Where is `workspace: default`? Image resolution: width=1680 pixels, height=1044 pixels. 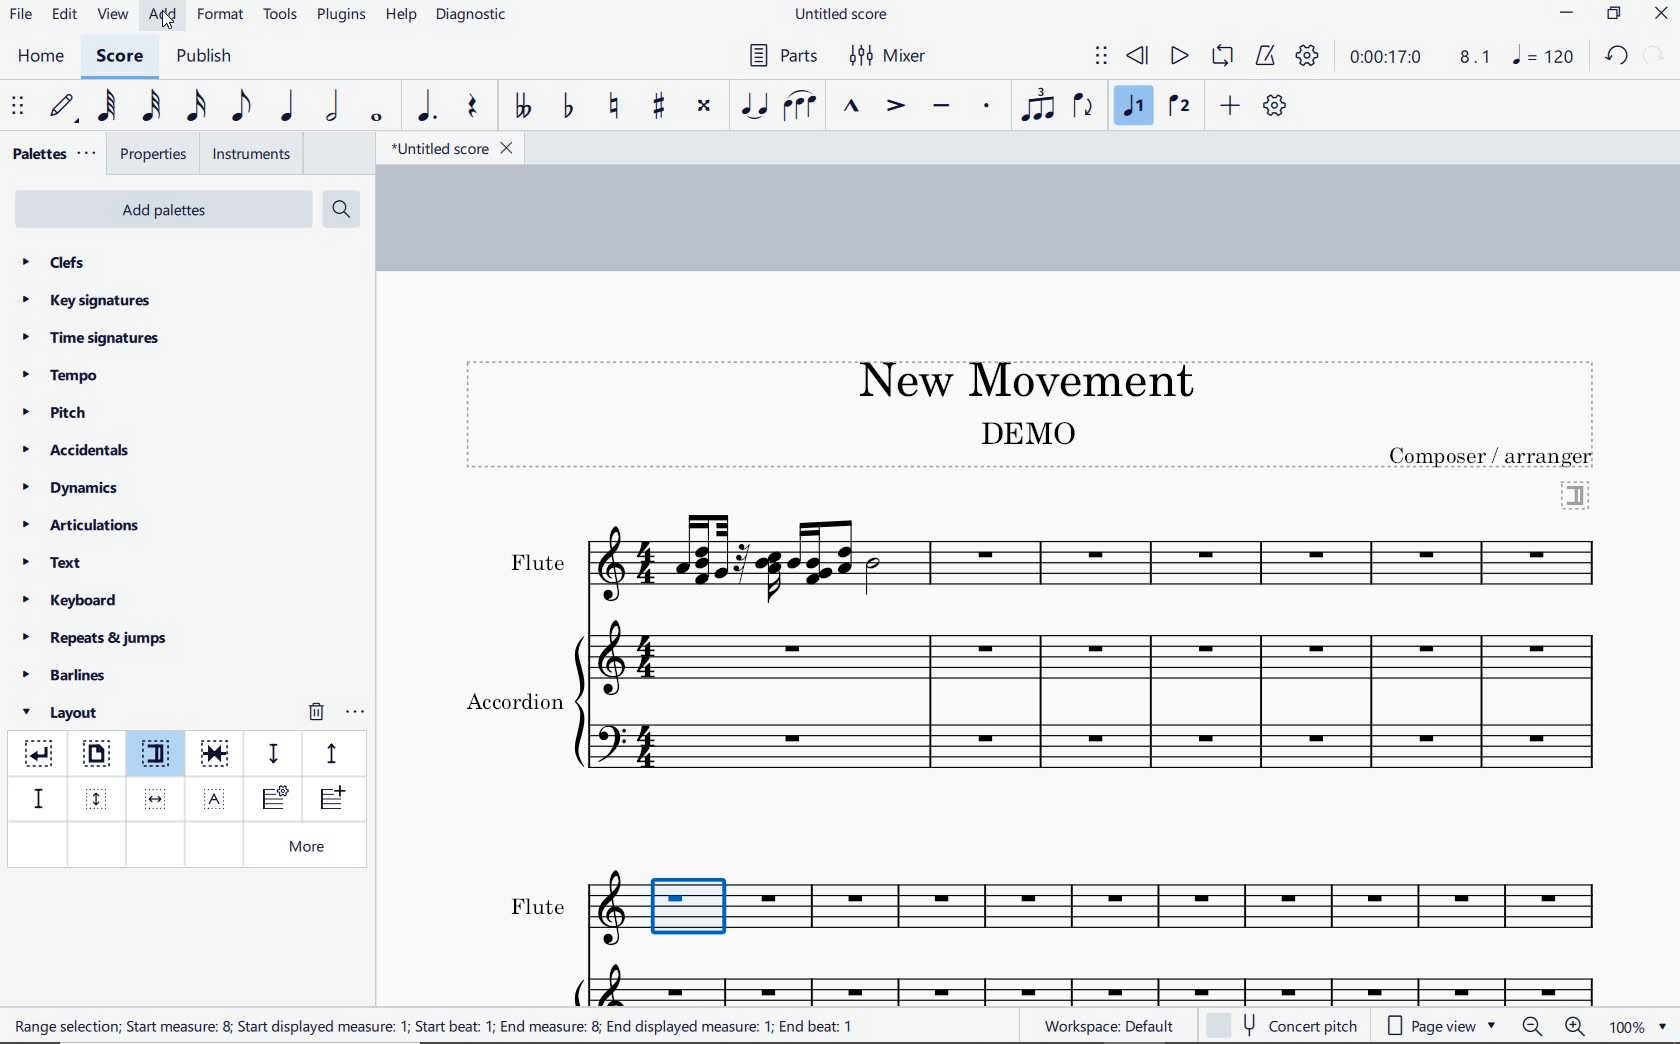
workspace: default is located at coordinates (1106, 1025).